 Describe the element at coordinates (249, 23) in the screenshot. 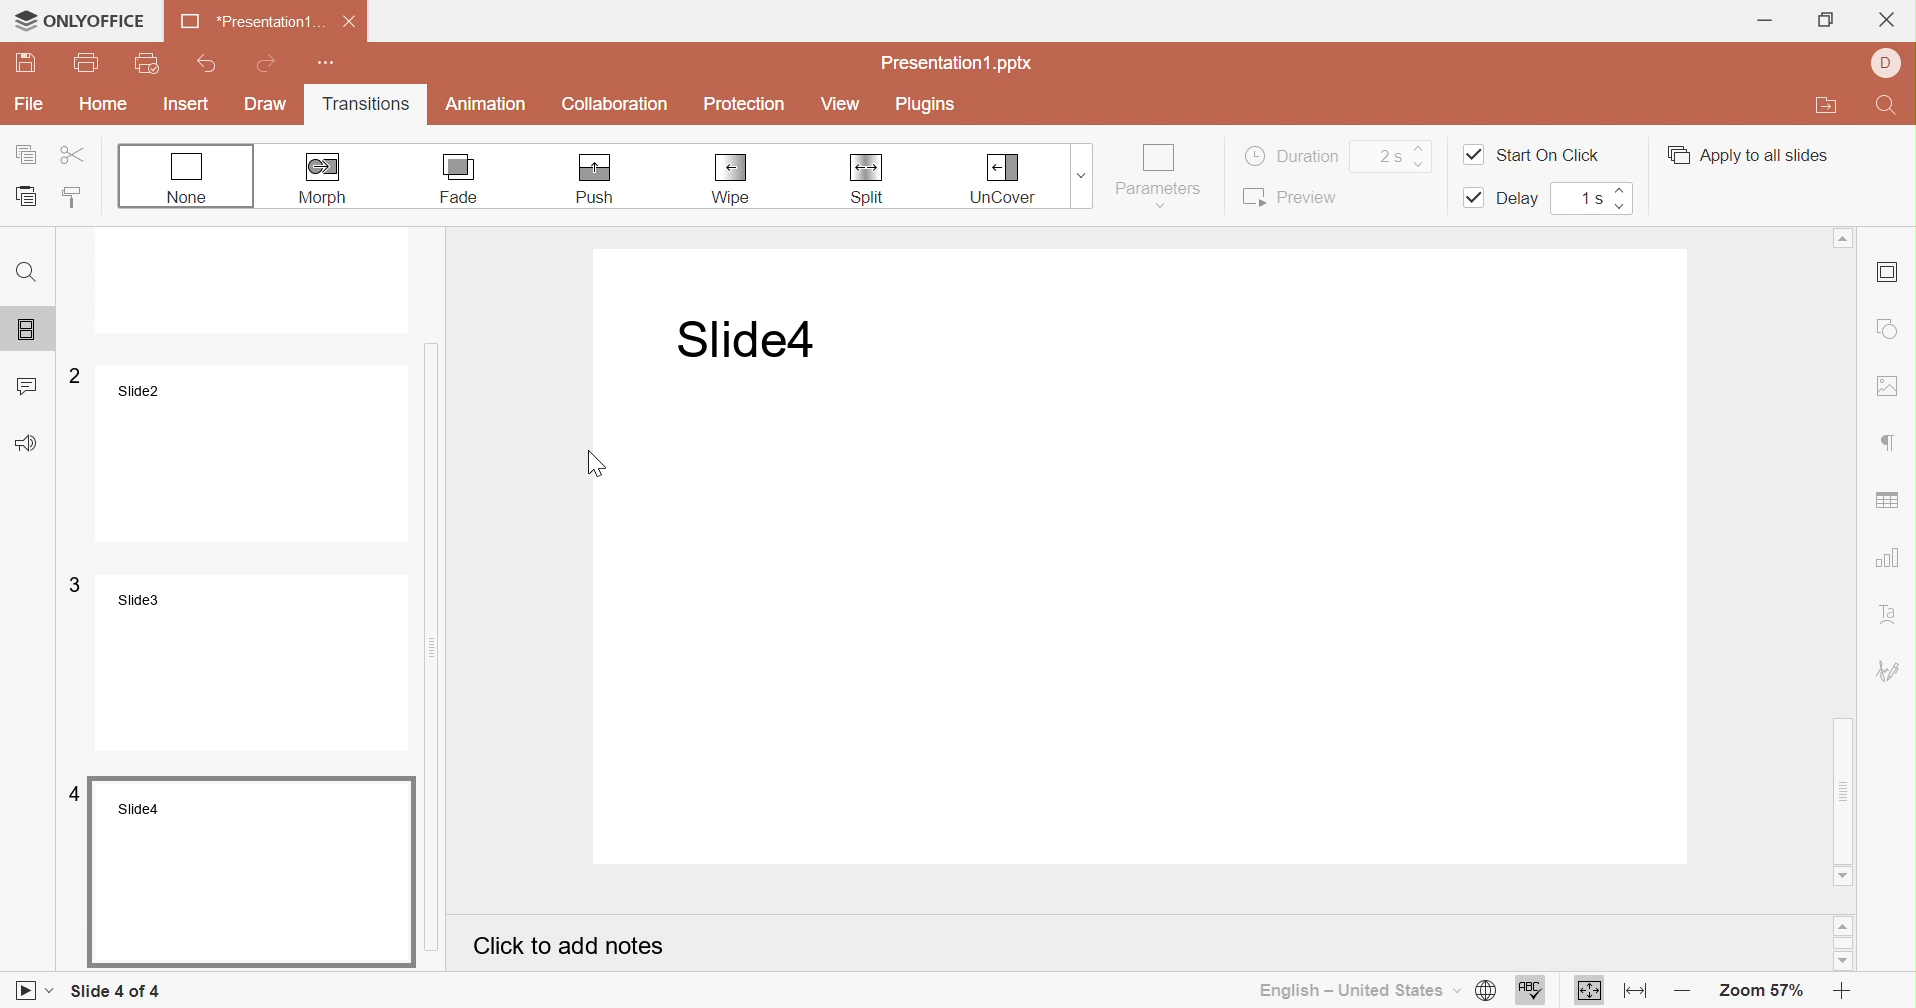

I see `*Presentation1 ...` at that location.